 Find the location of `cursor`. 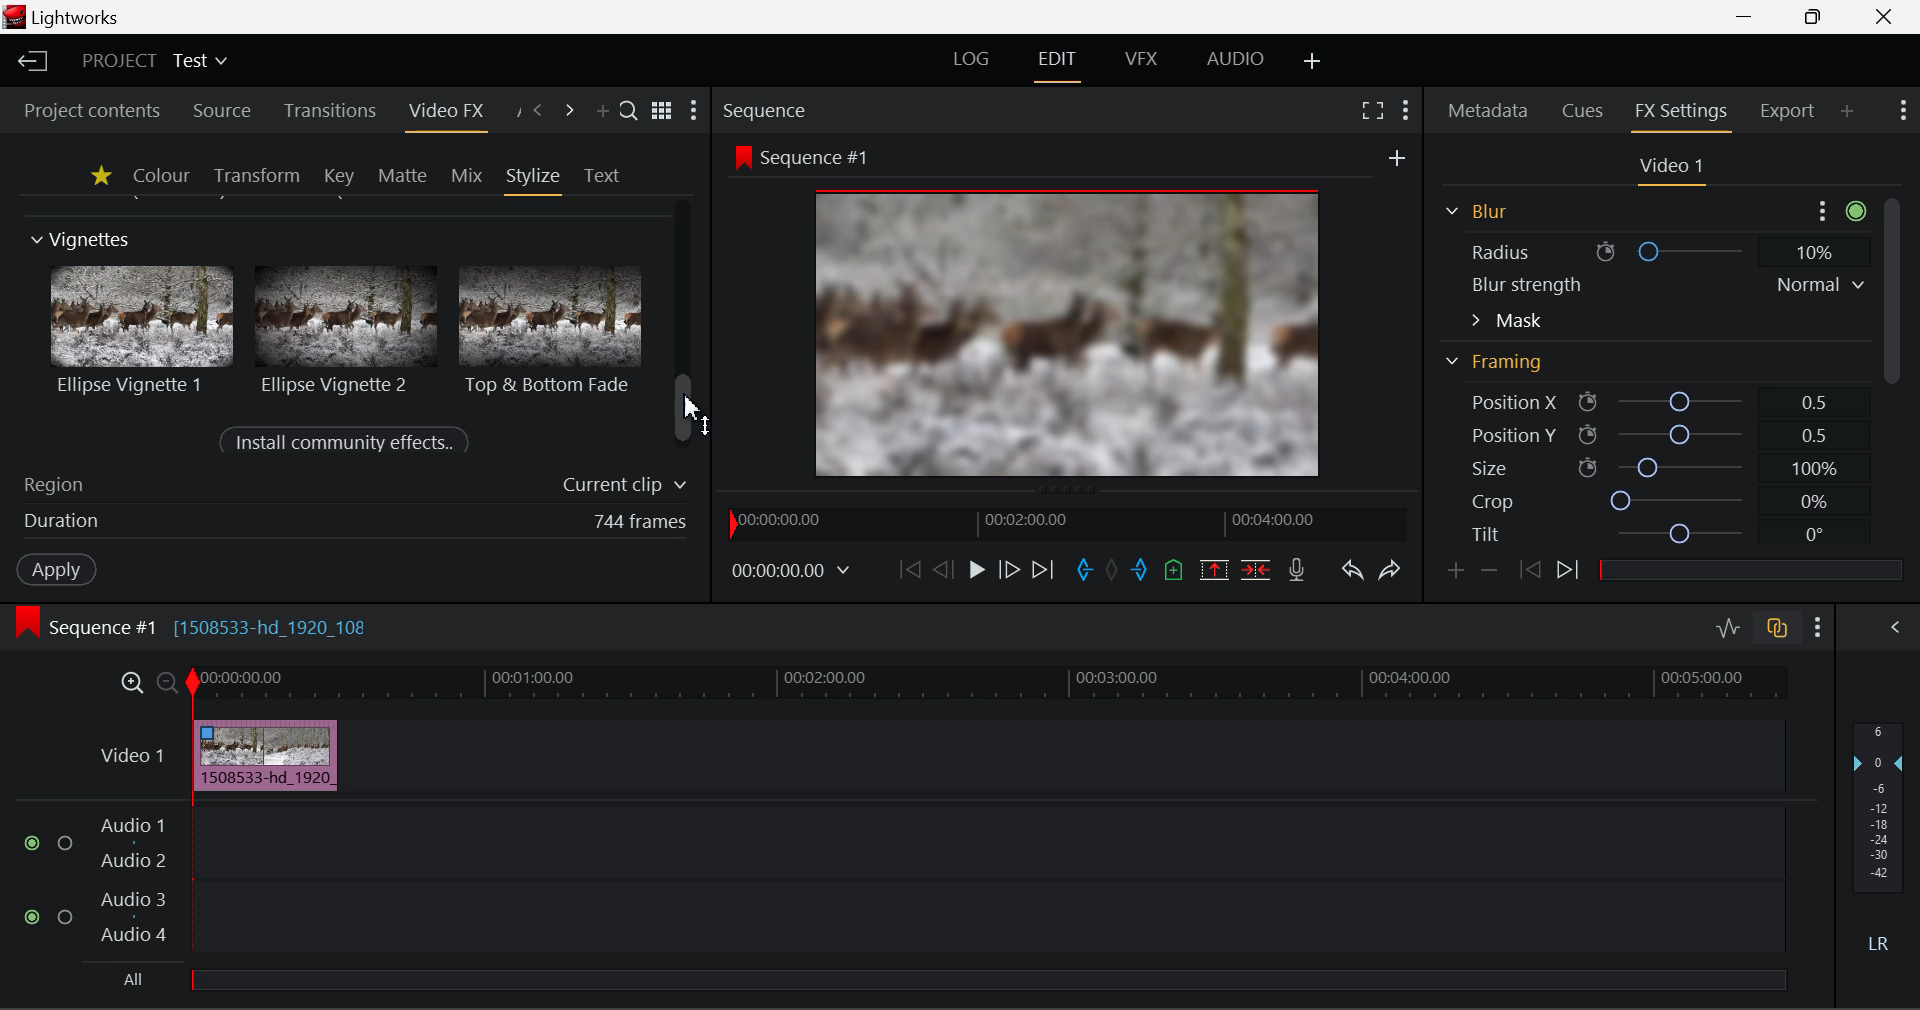

cursor is located at coordinates (240, 752).